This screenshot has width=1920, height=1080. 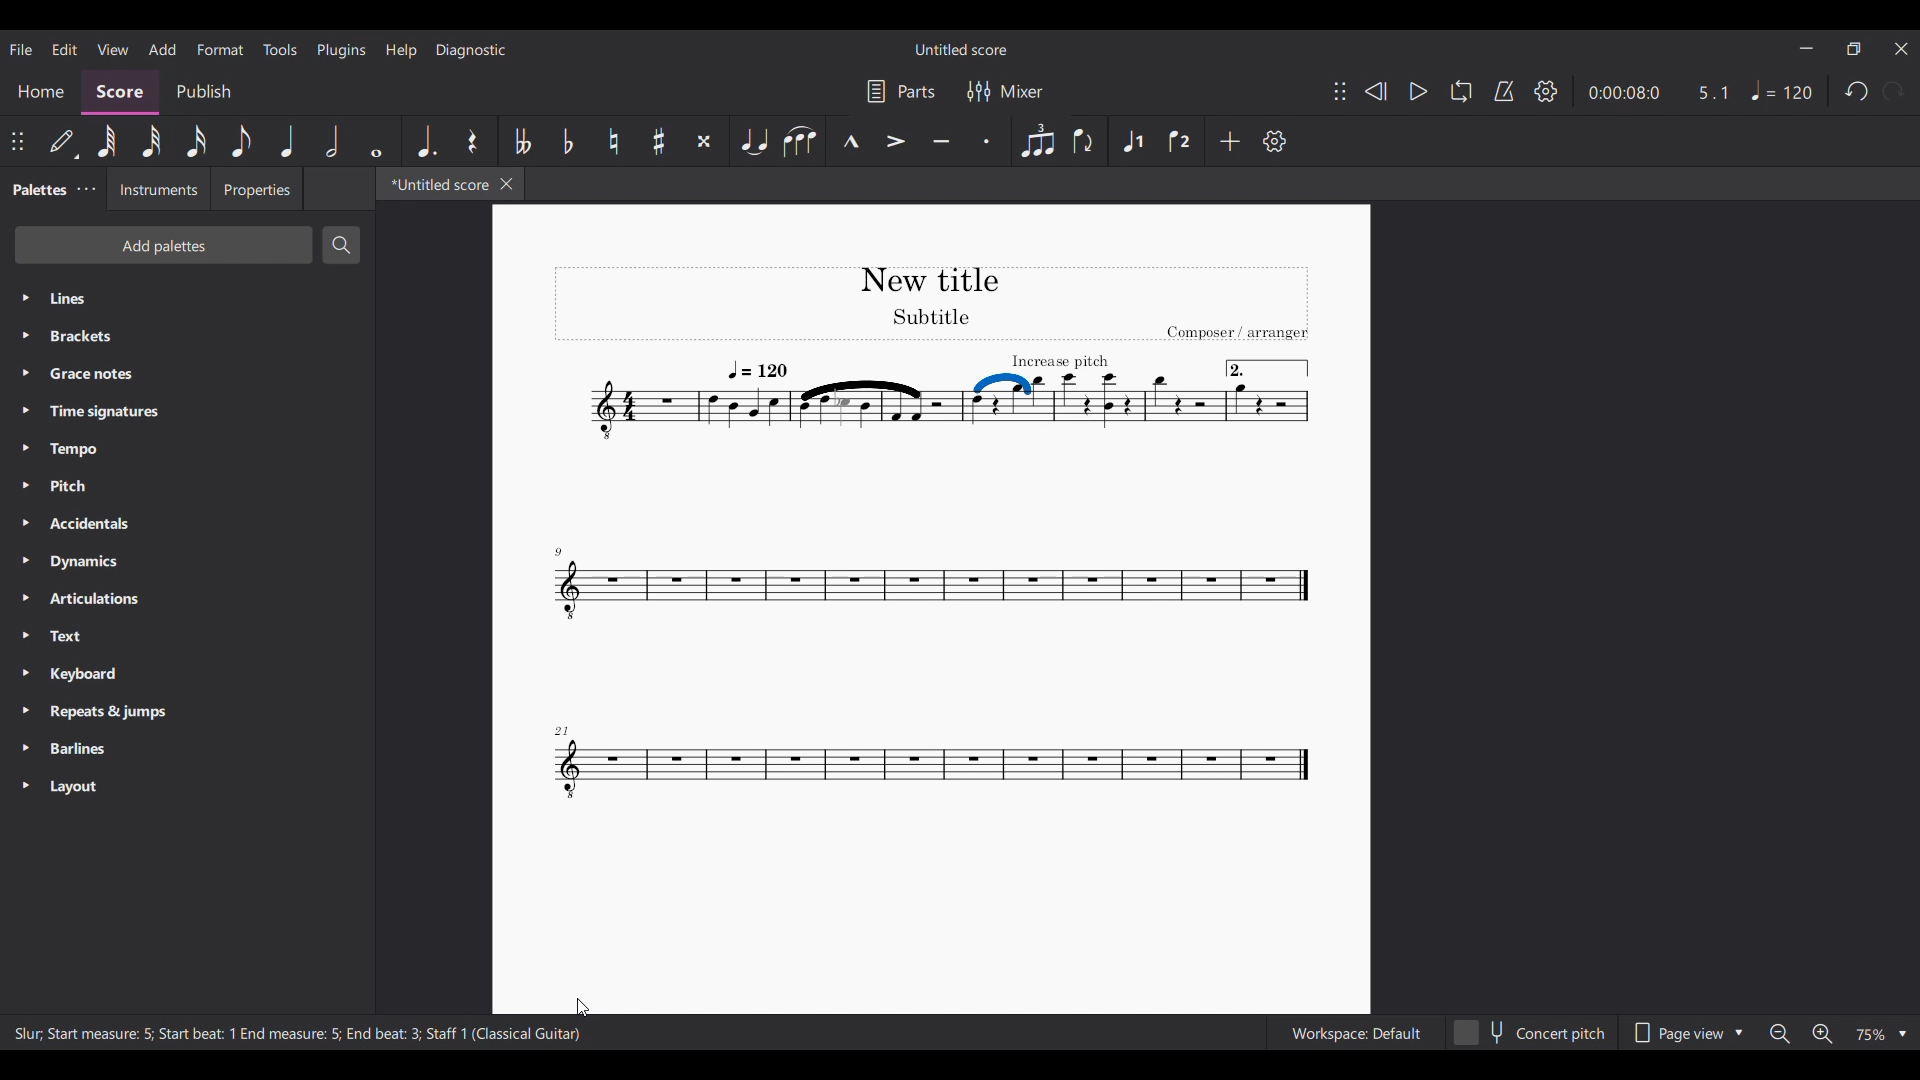 What do you see at coordinates (1356, 1032) in the screenshot?
I see `Workspace: Default` at bounding box center [1356, 1032].